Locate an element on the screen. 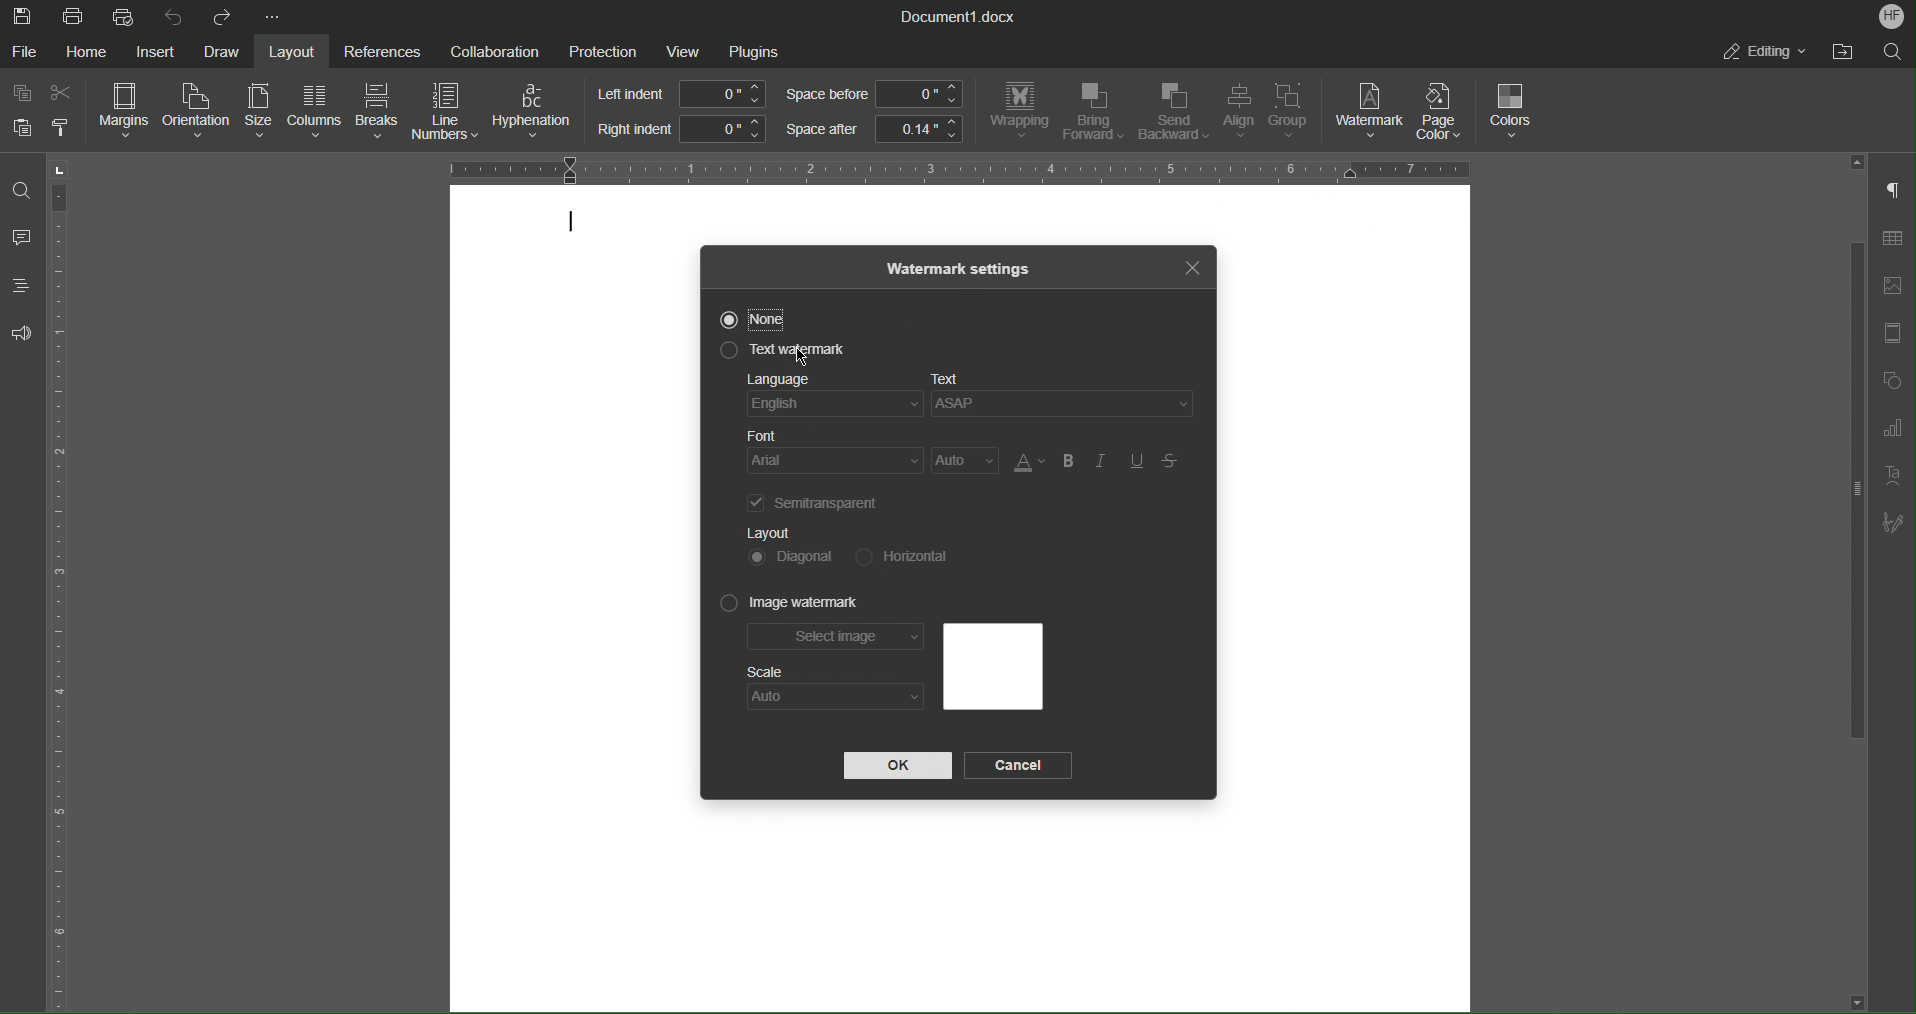 This screenshot has width=1916, height=1014. Font is located at coordinates (837, 453).